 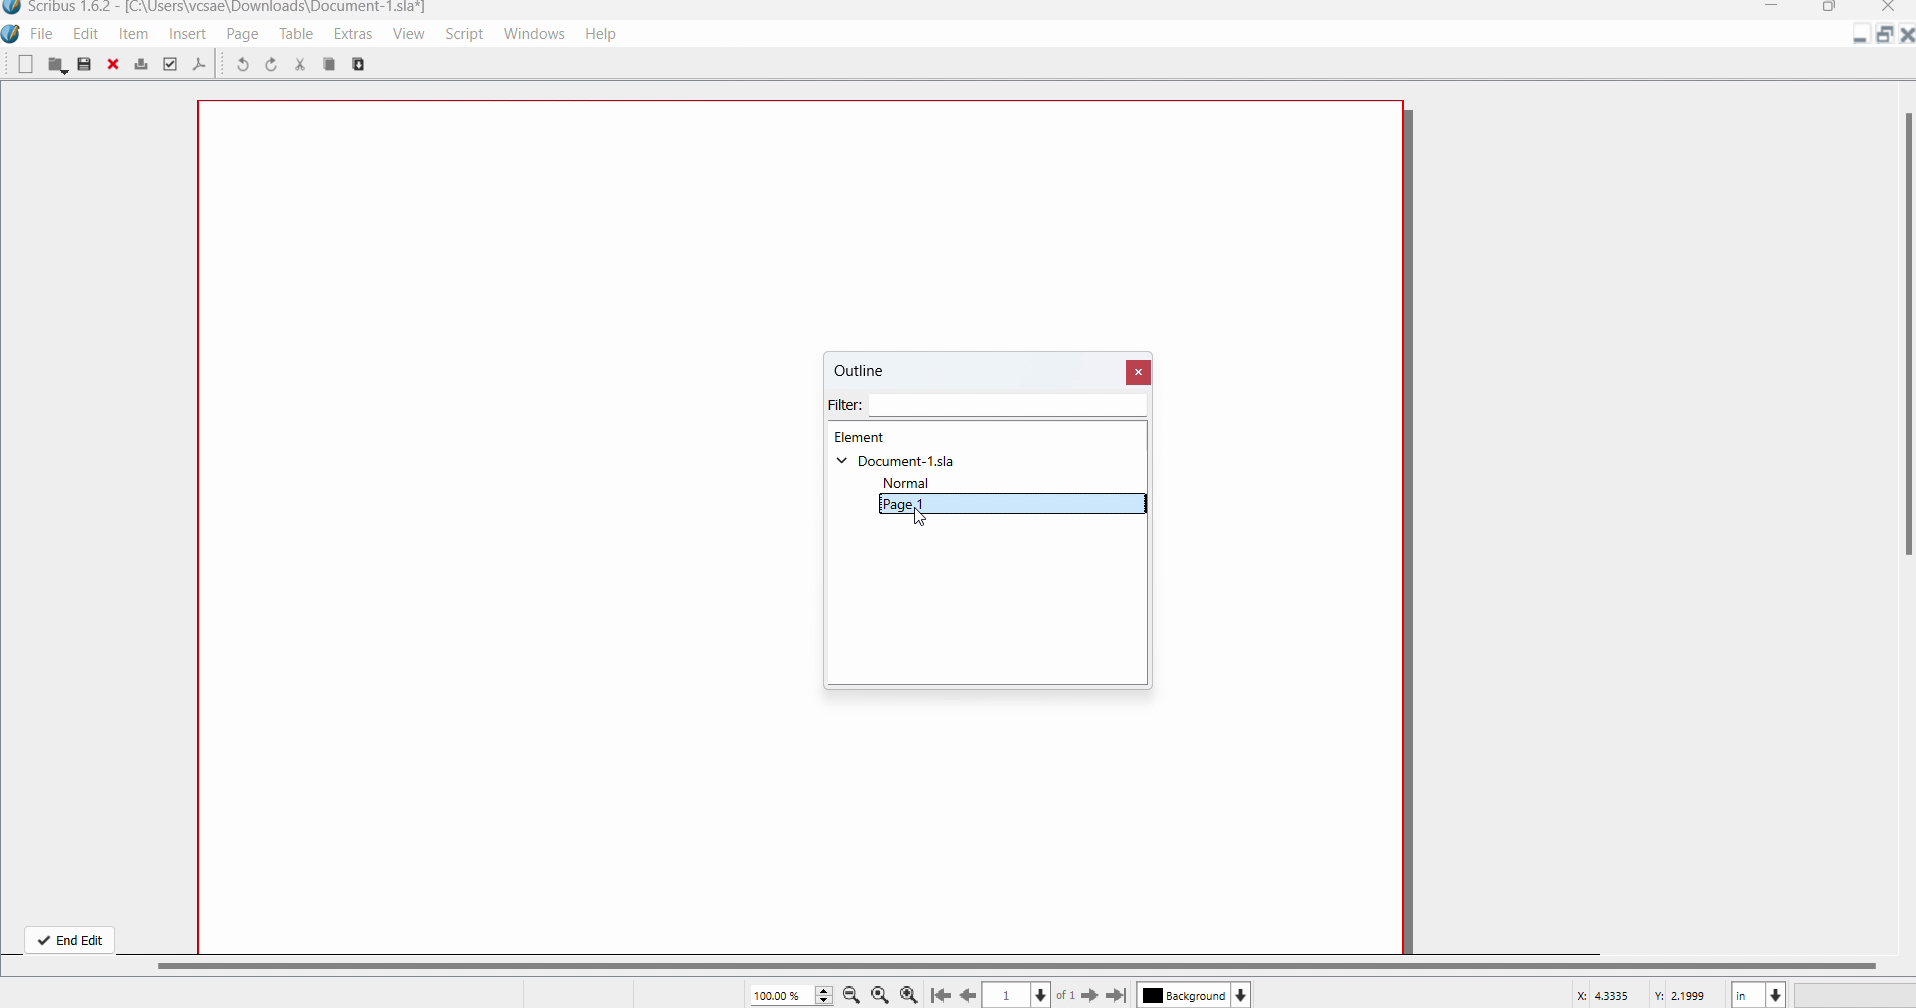 I want to click on copy, so click(x=366, y=65).